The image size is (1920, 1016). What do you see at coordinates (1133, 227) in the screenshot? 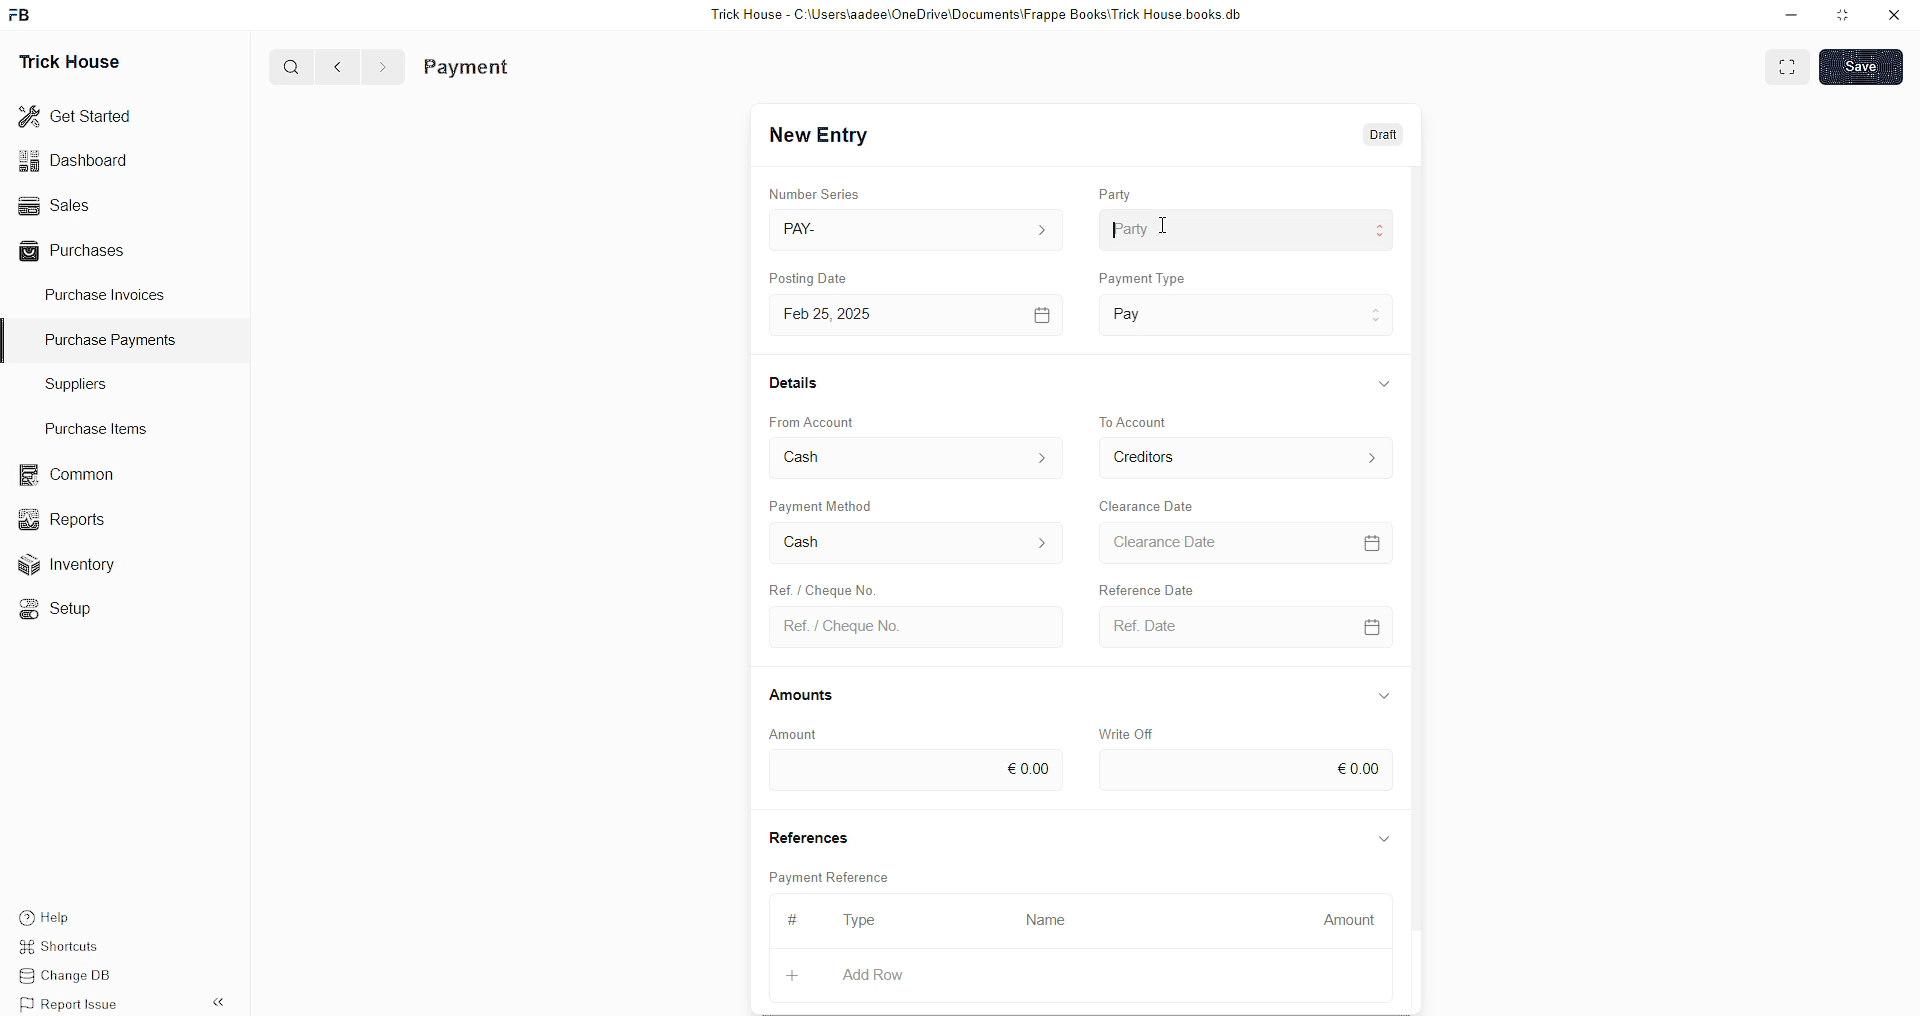
I see `Party` at bounding box center [1133, 227].